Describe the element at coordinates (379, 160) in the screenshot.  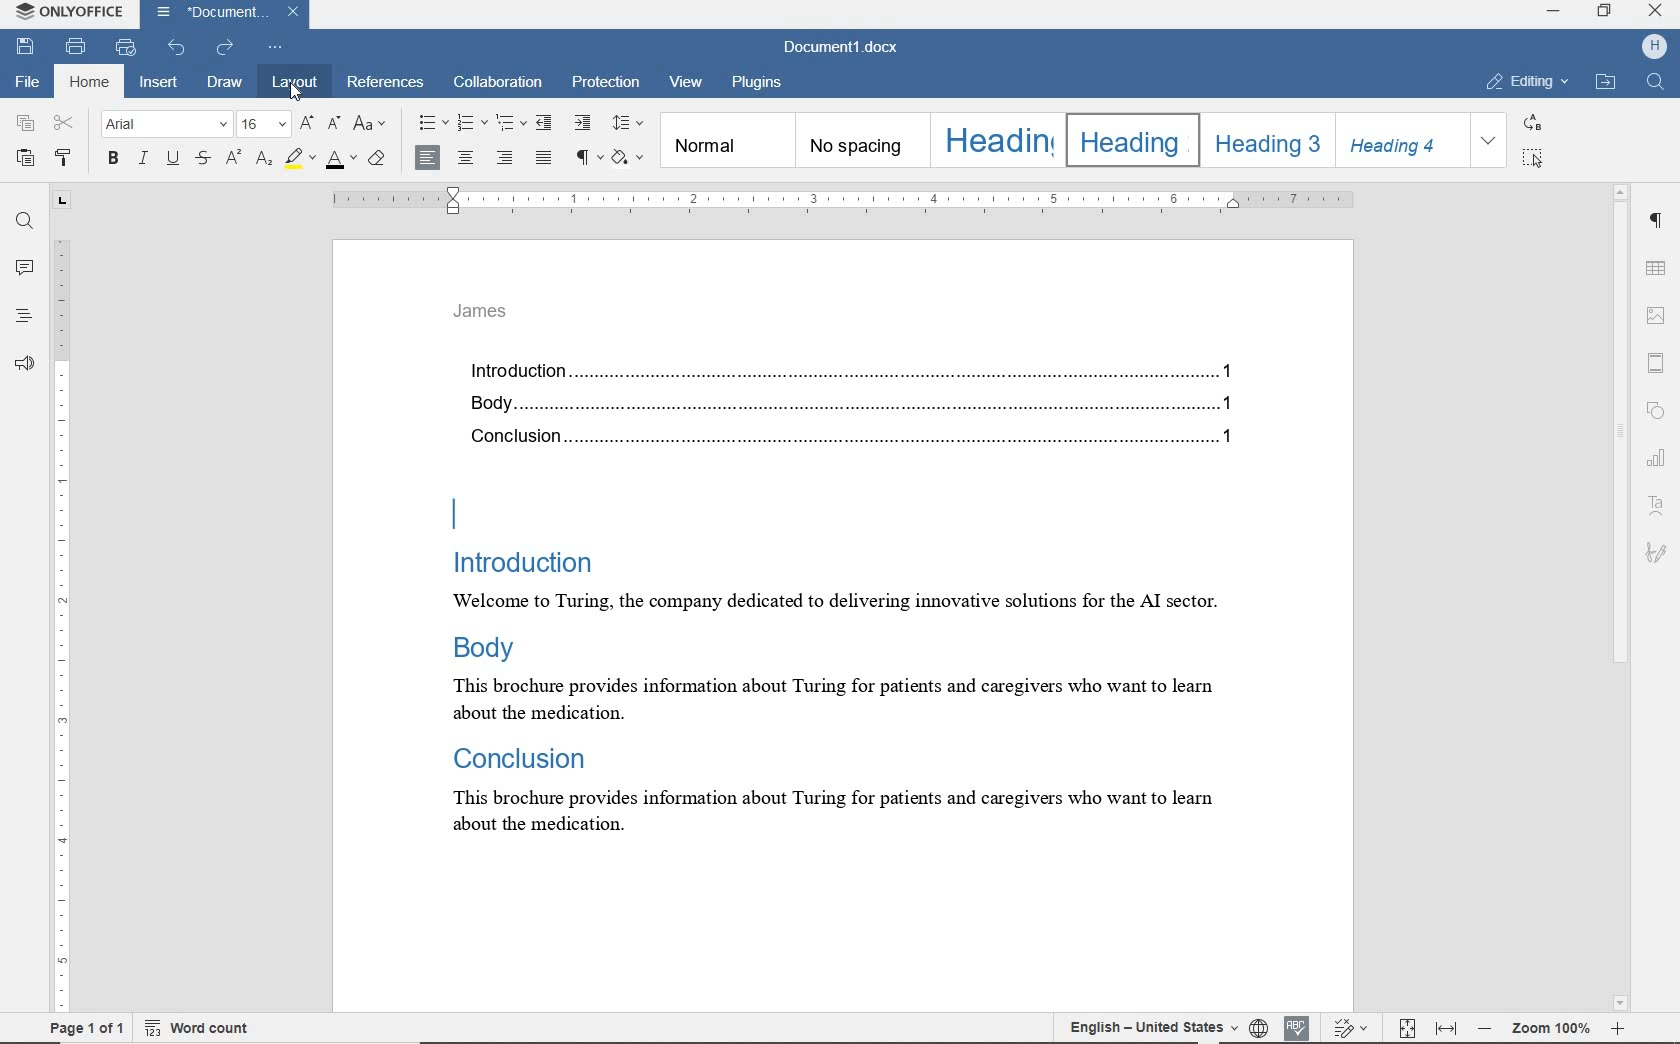
I see `clear style` at that location.